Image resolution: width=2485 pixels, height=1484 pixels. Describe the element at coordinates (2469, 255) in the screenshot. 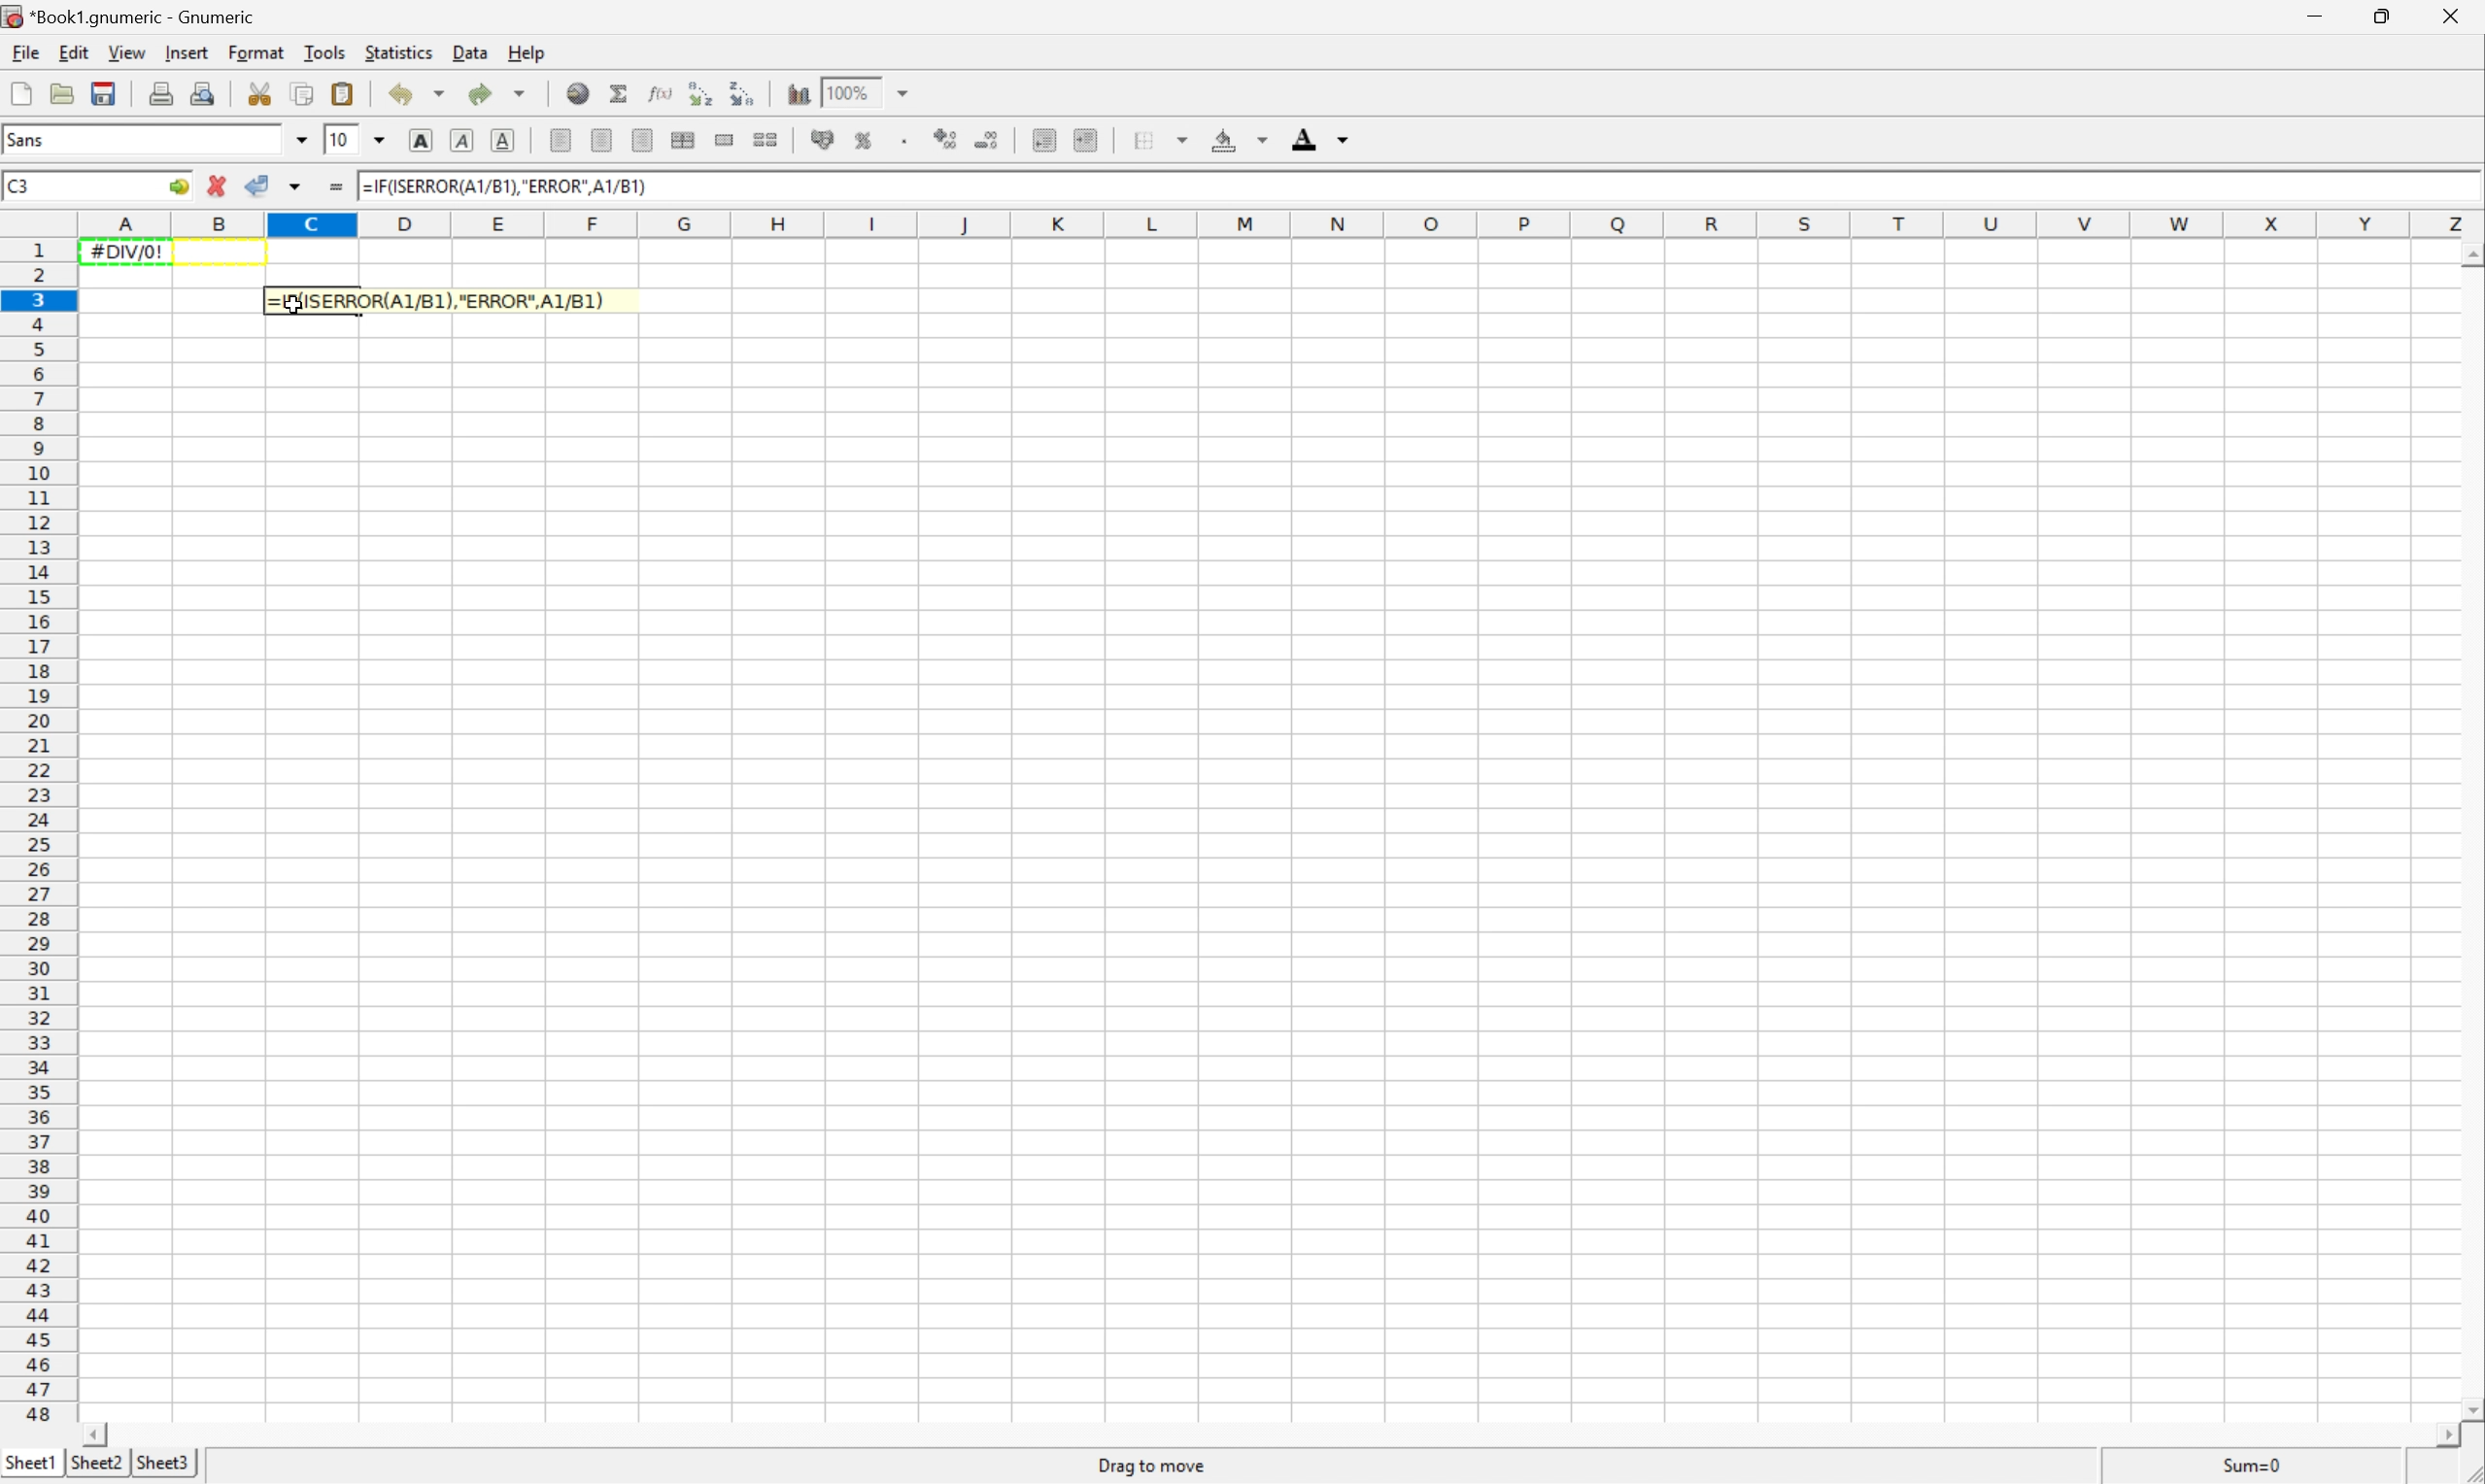

I see `Scroll up` at that location.